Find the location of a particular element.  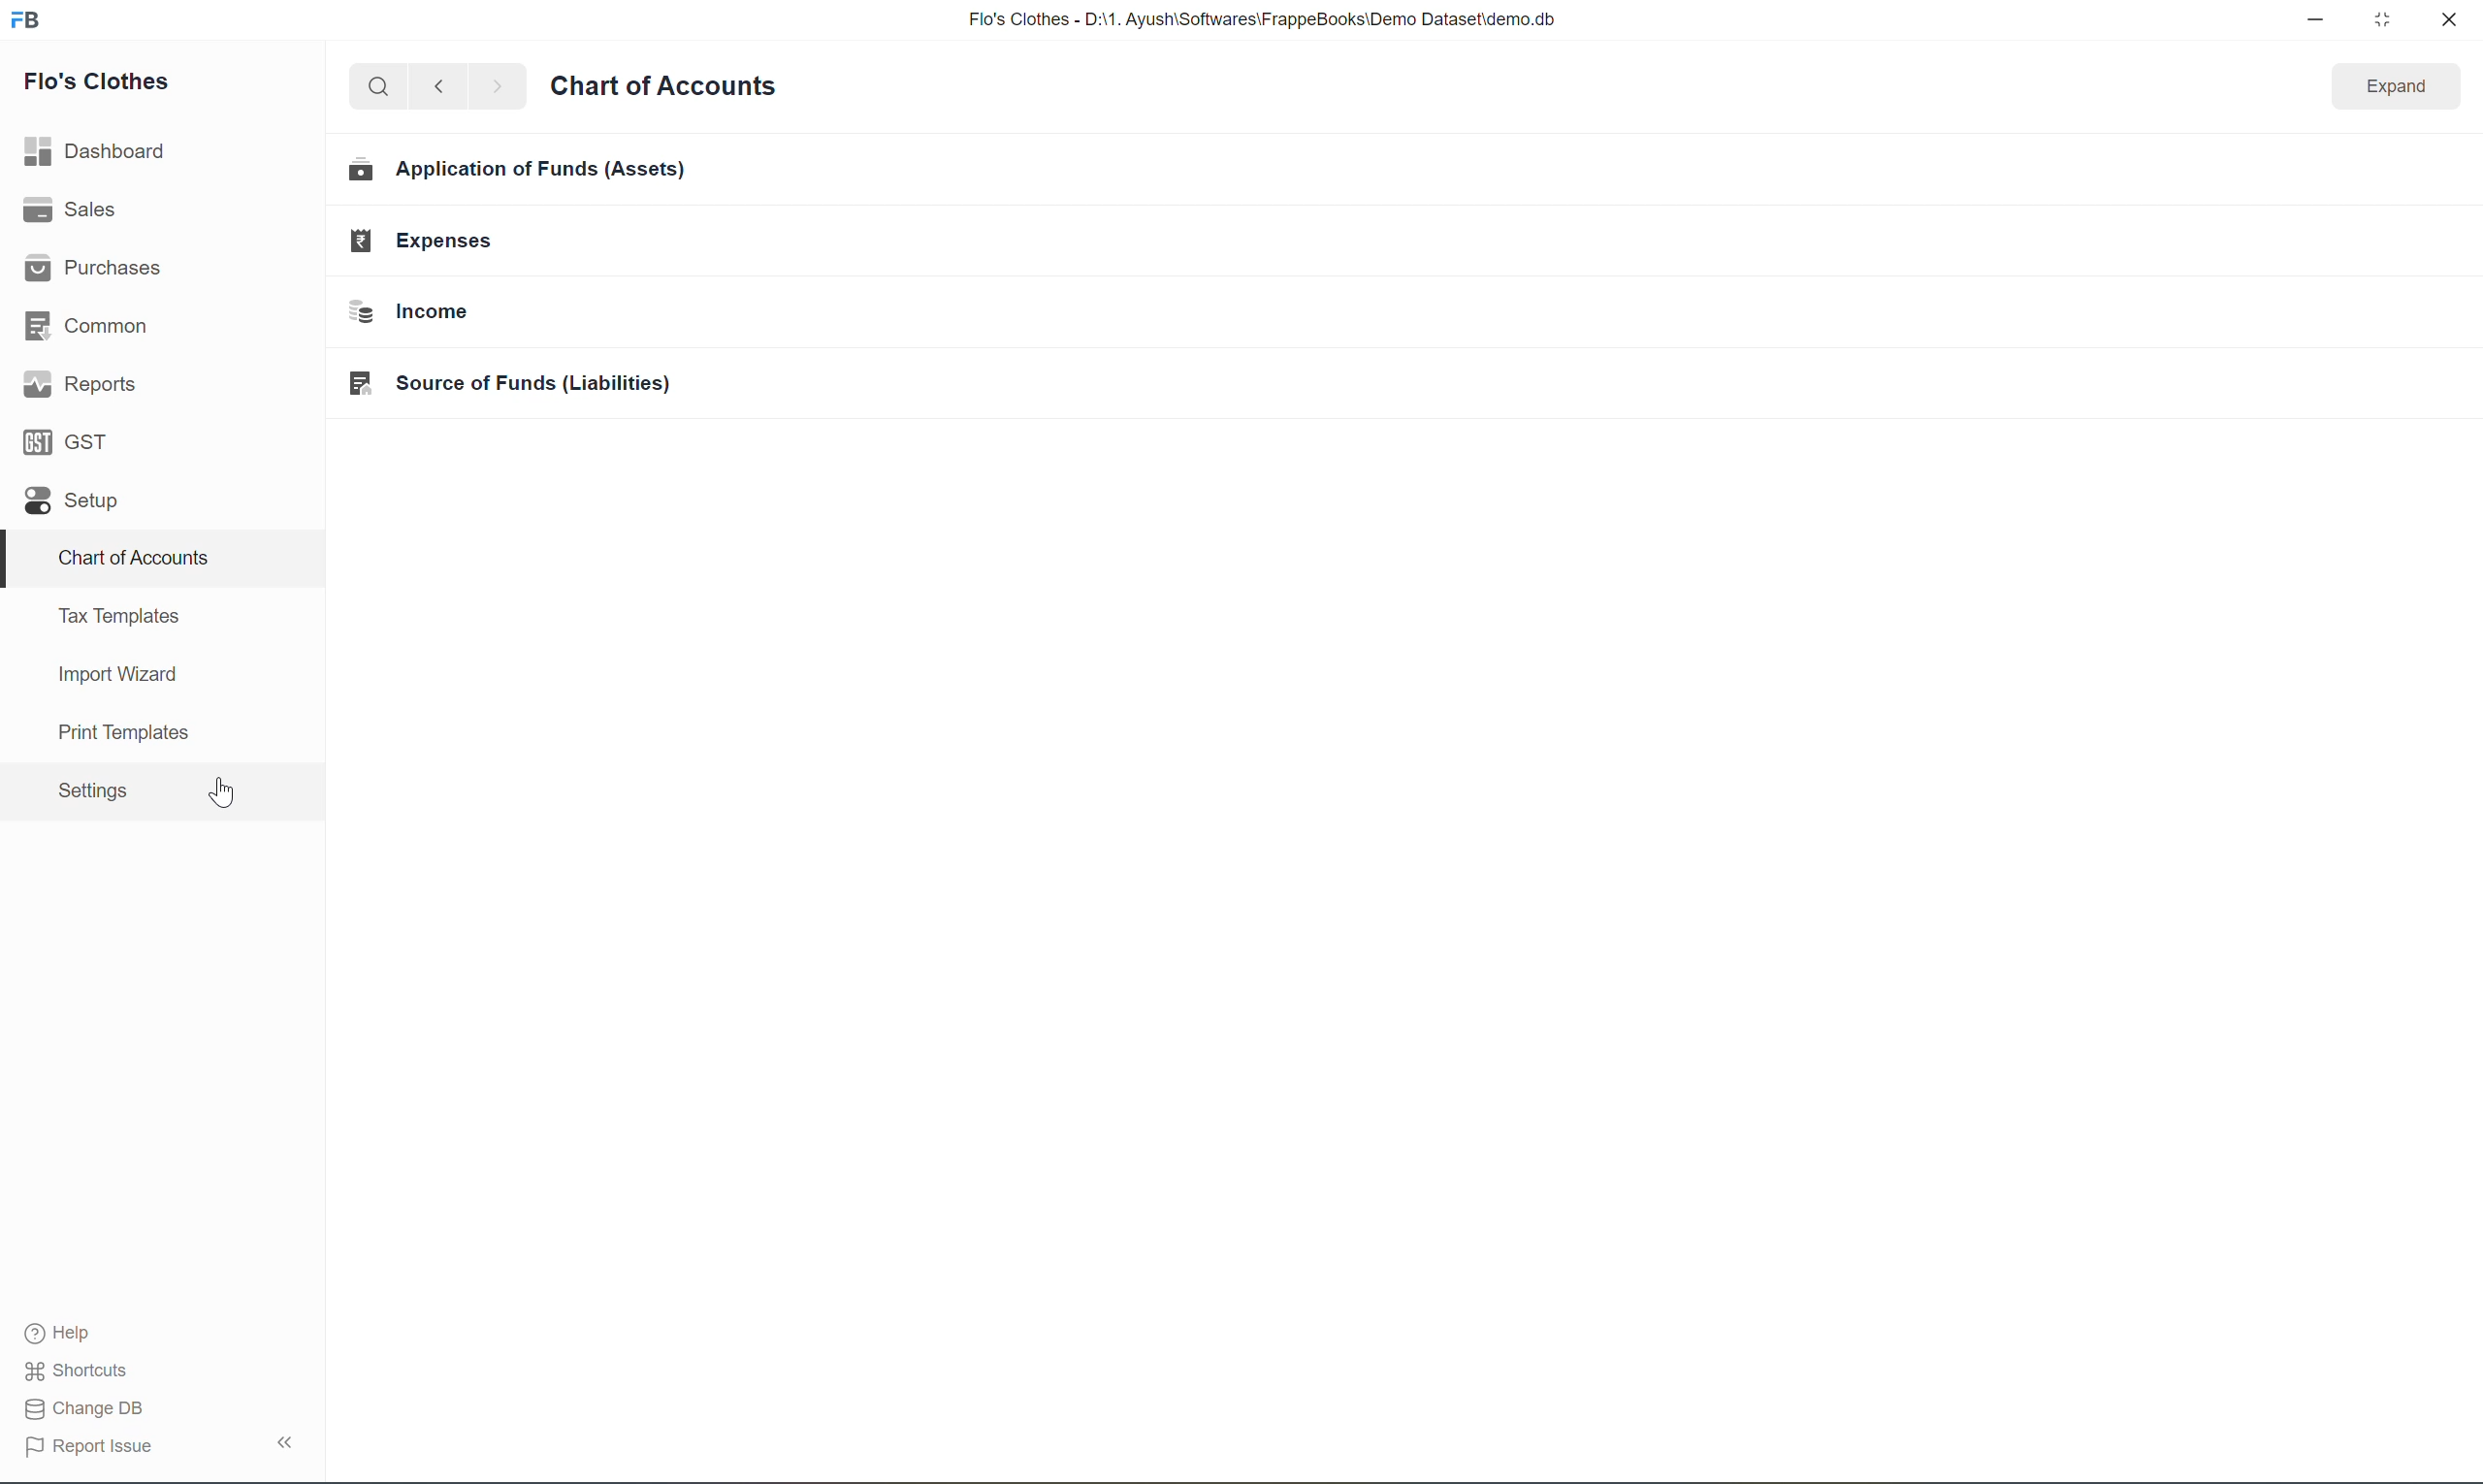

Reports is located at coordinates (80, 388).